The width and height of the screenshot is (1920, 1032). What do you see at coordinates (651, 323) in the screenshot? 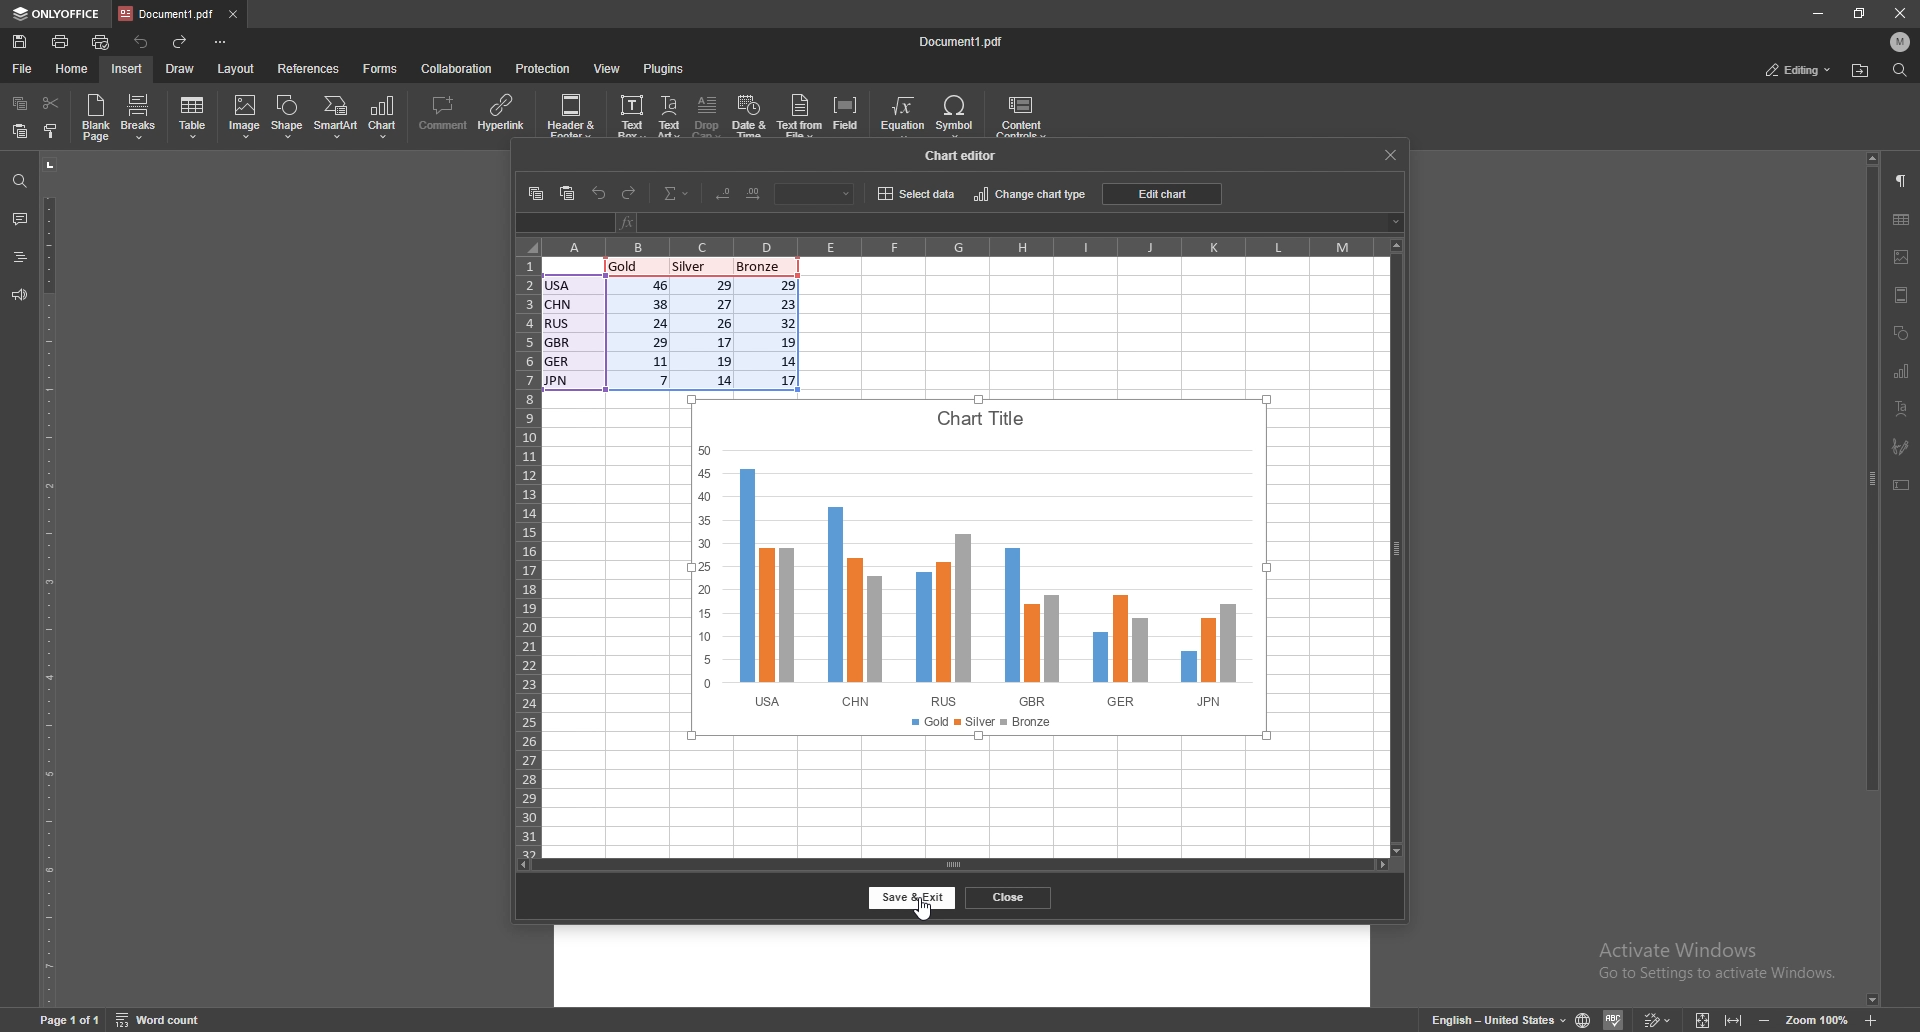
I see `24` at bounding box center [651, 323].